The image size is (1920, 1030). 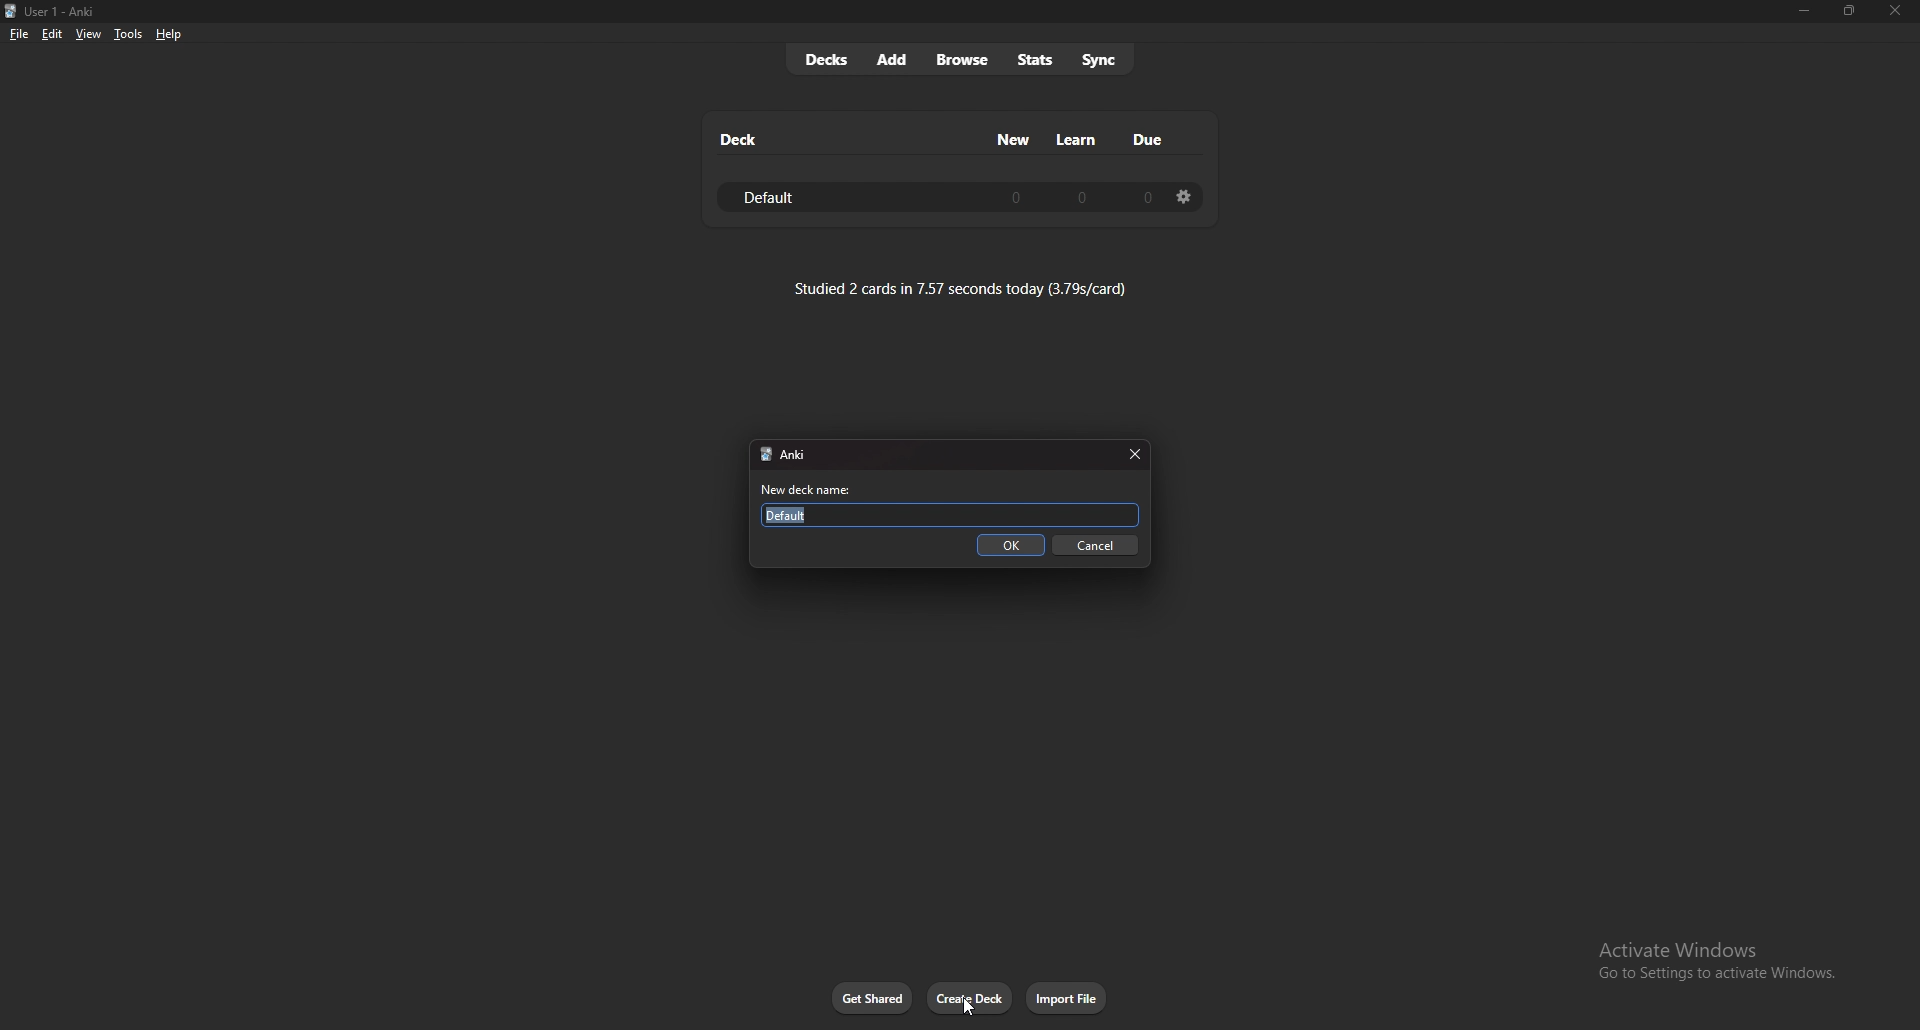 What do you see at coordinates (971, 1007) in the screenshot?
I see `cursor` at bounding box center [971, 1007].